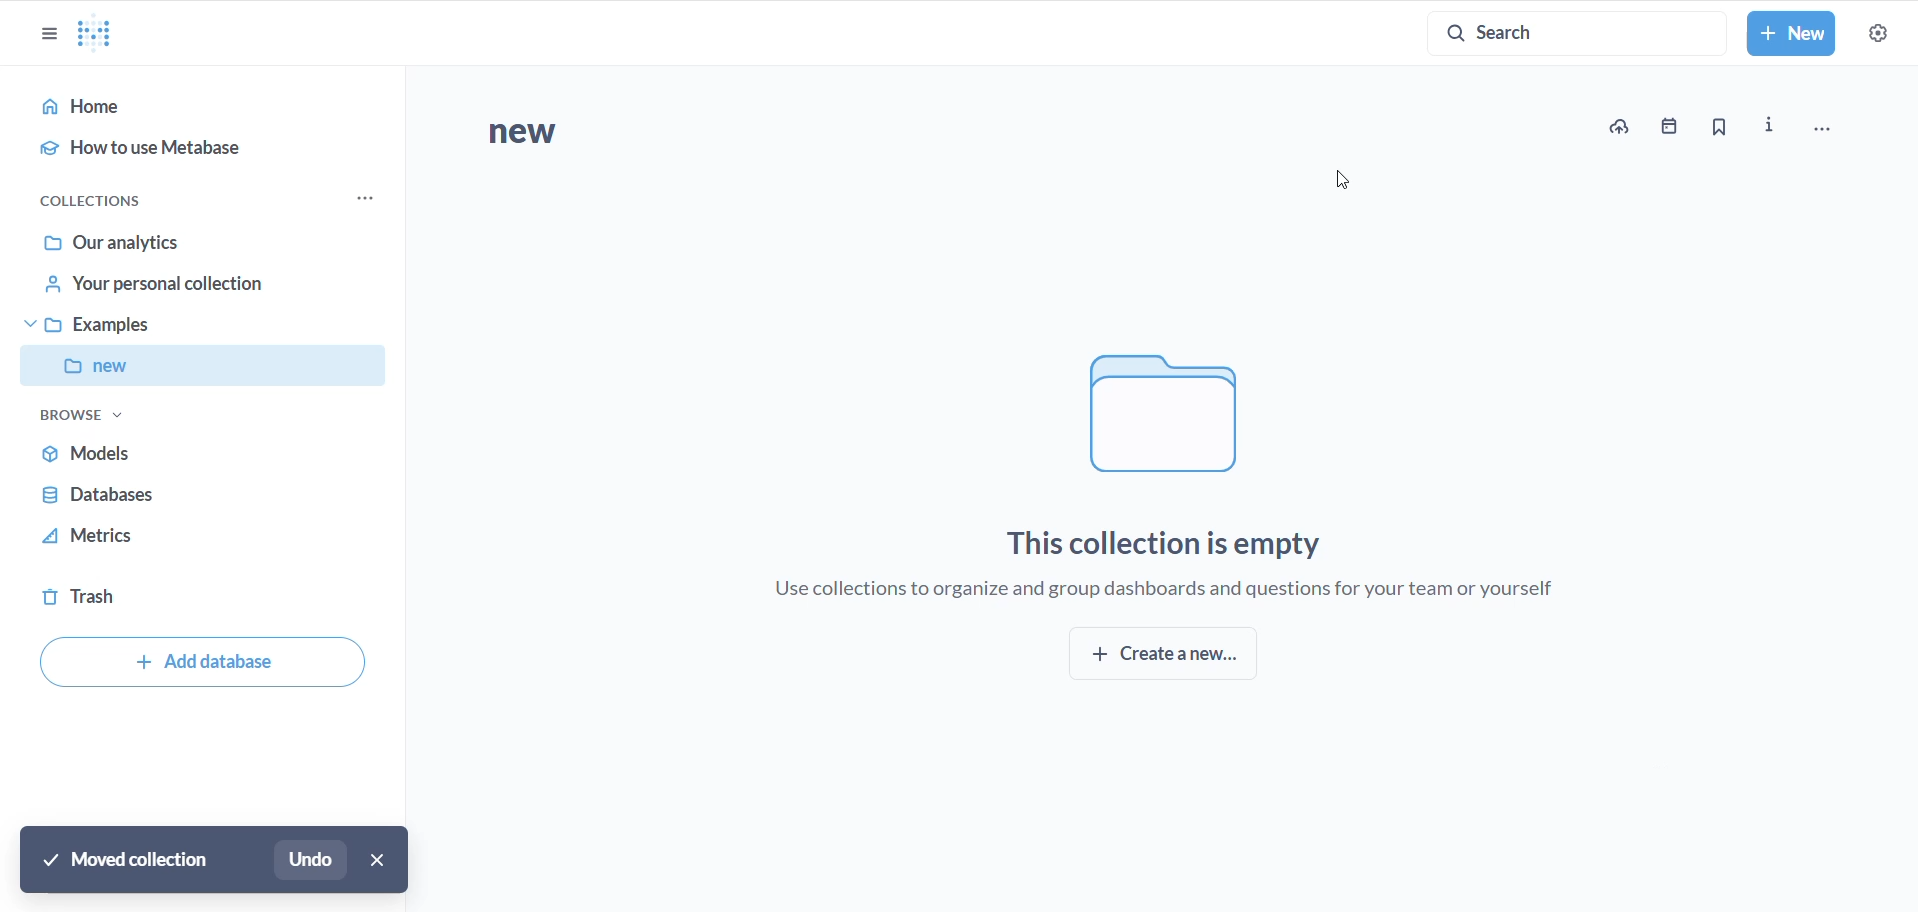  Describe the element at coordinates (1347, 180) in the screenshot. I see `CURSOR` at that location.